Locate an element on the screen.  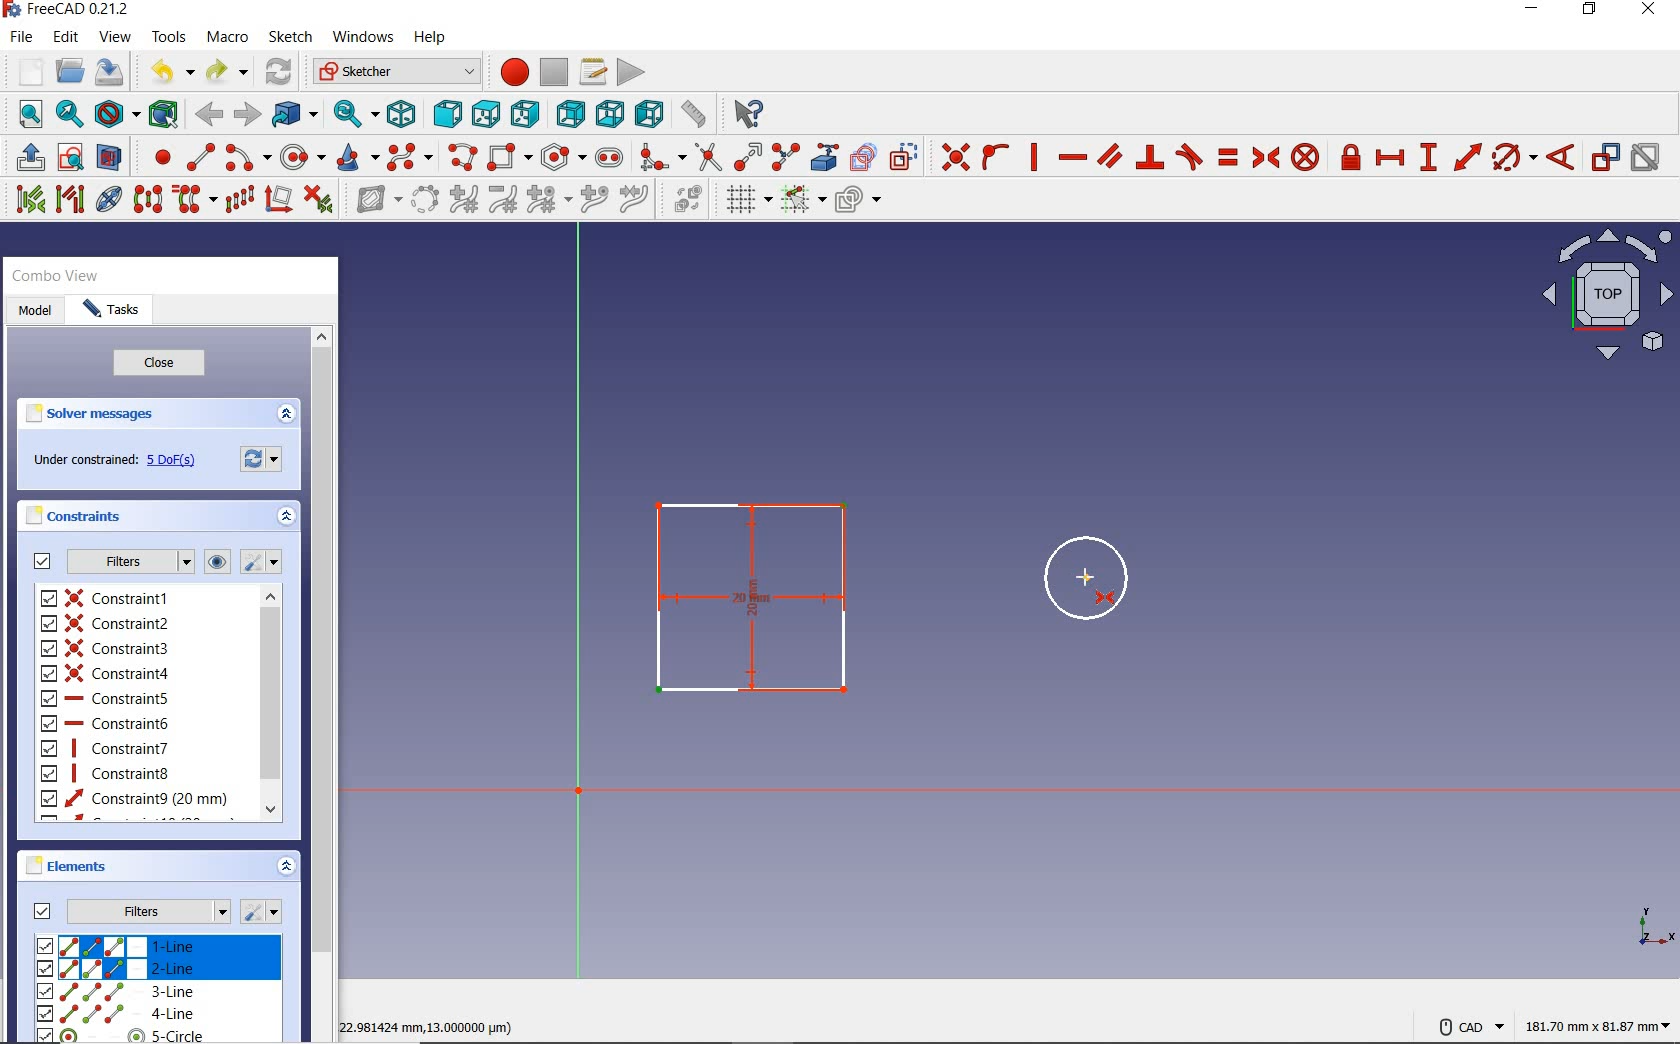
constraint5 is located at coordinates (105, 698).